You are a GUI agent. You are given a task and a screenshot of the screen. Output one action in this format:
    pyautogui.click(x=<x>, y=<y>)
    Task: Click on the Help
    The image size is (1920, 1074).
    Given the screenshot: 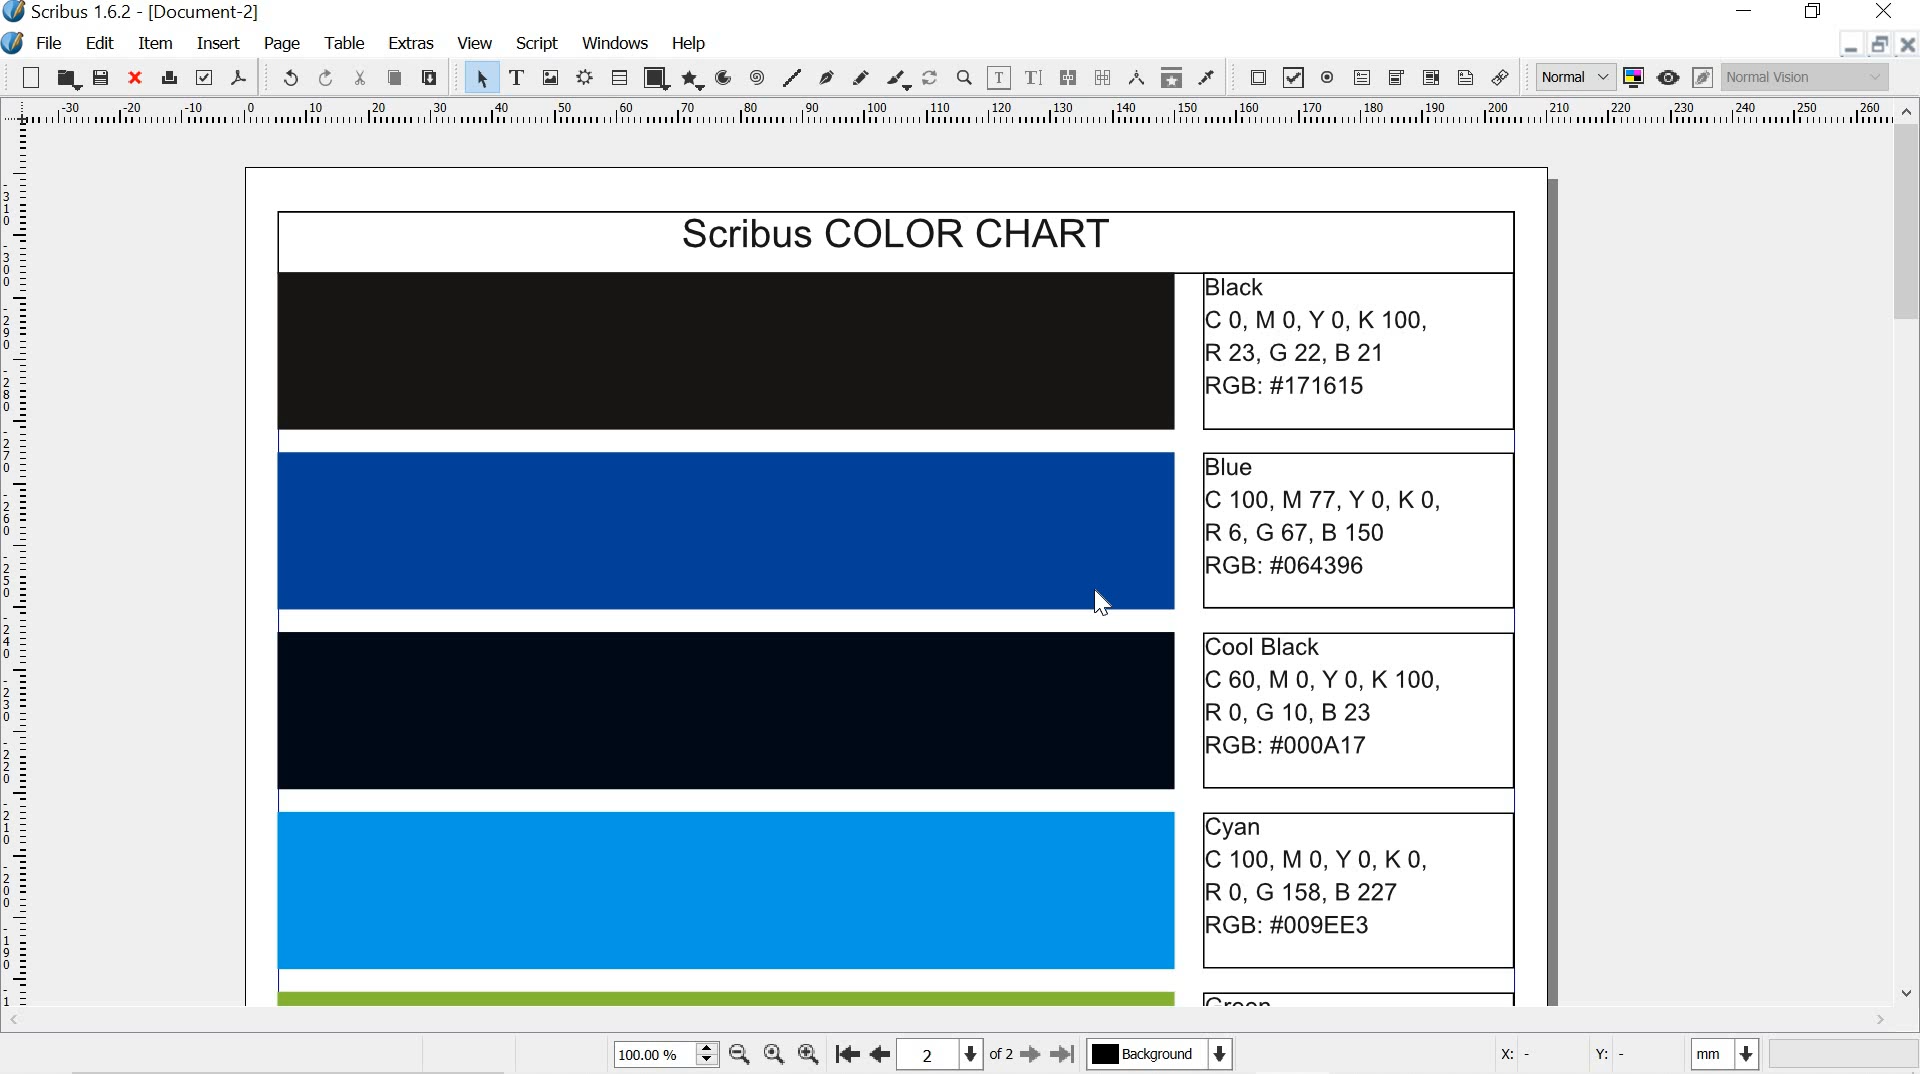 What is the action you would take?
    pyautogui.click(x=691, y=43)
    